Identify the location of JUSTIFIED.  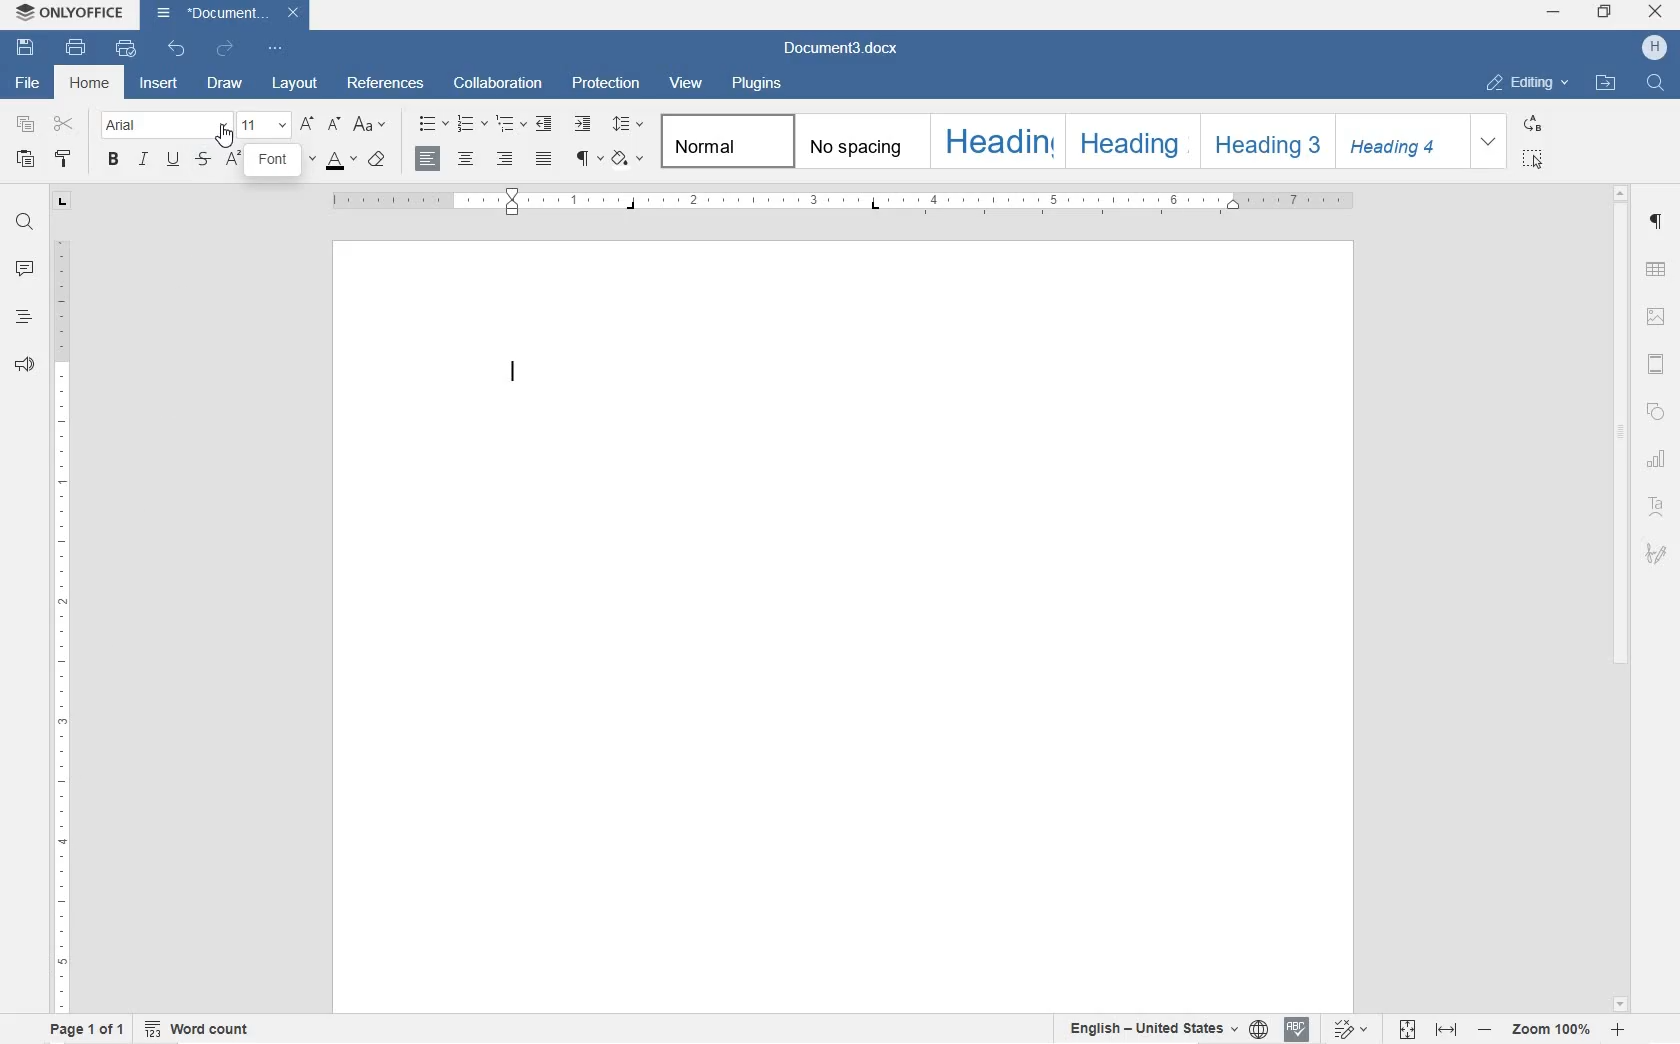
(544, 158).